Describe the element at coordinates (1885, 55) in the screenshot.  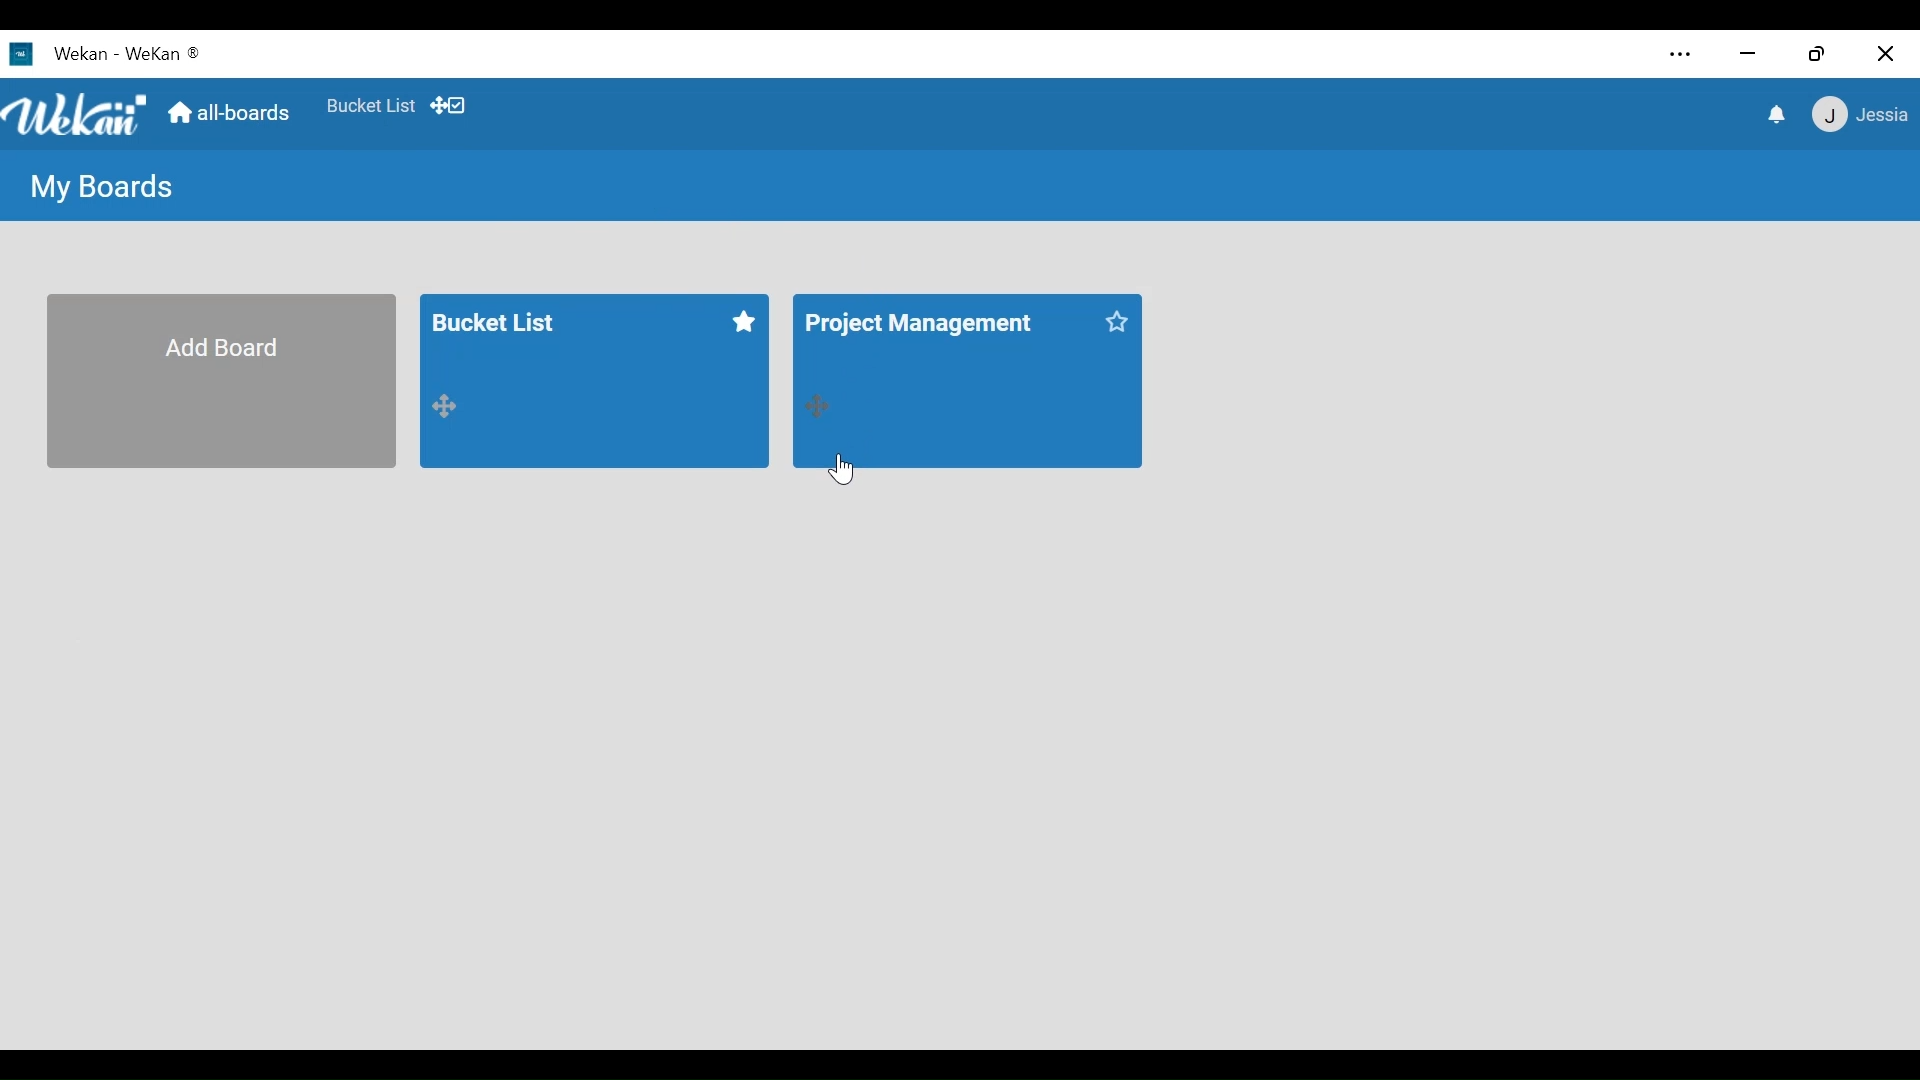
I see `close` at that location.